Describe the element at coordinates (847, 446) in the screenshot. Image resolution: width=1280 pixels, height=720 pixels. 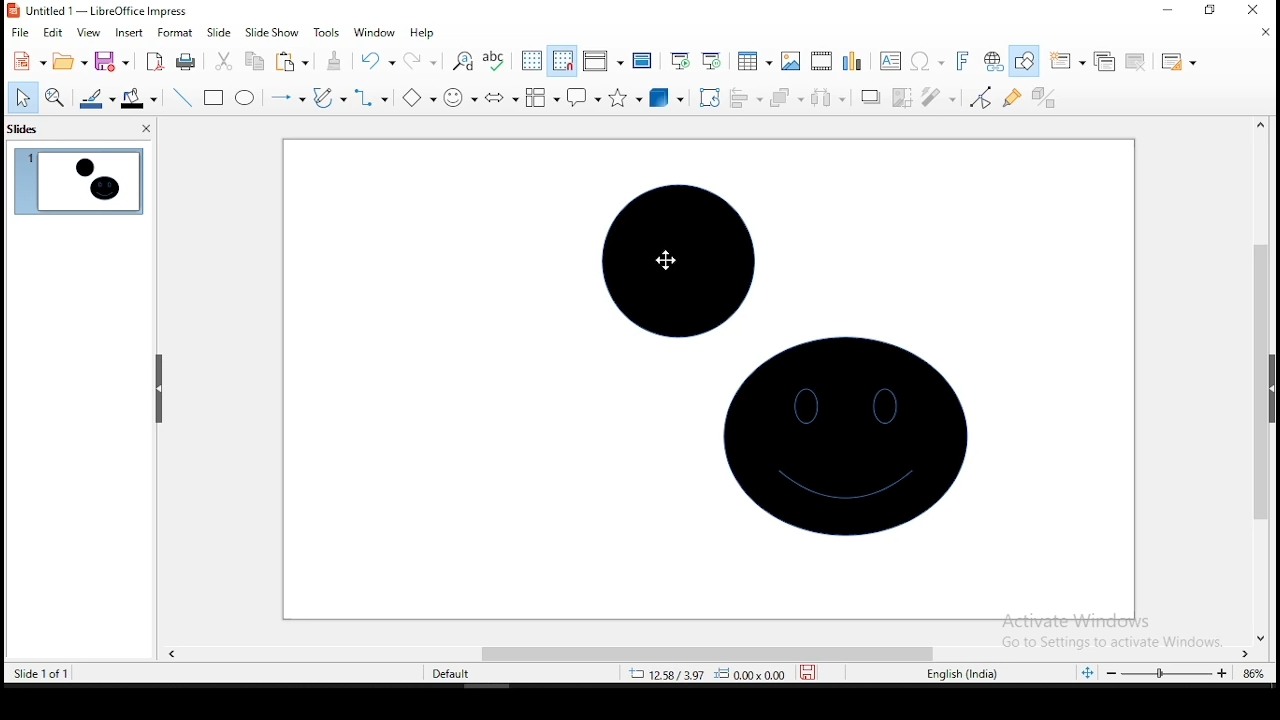
I see `object` at that location.